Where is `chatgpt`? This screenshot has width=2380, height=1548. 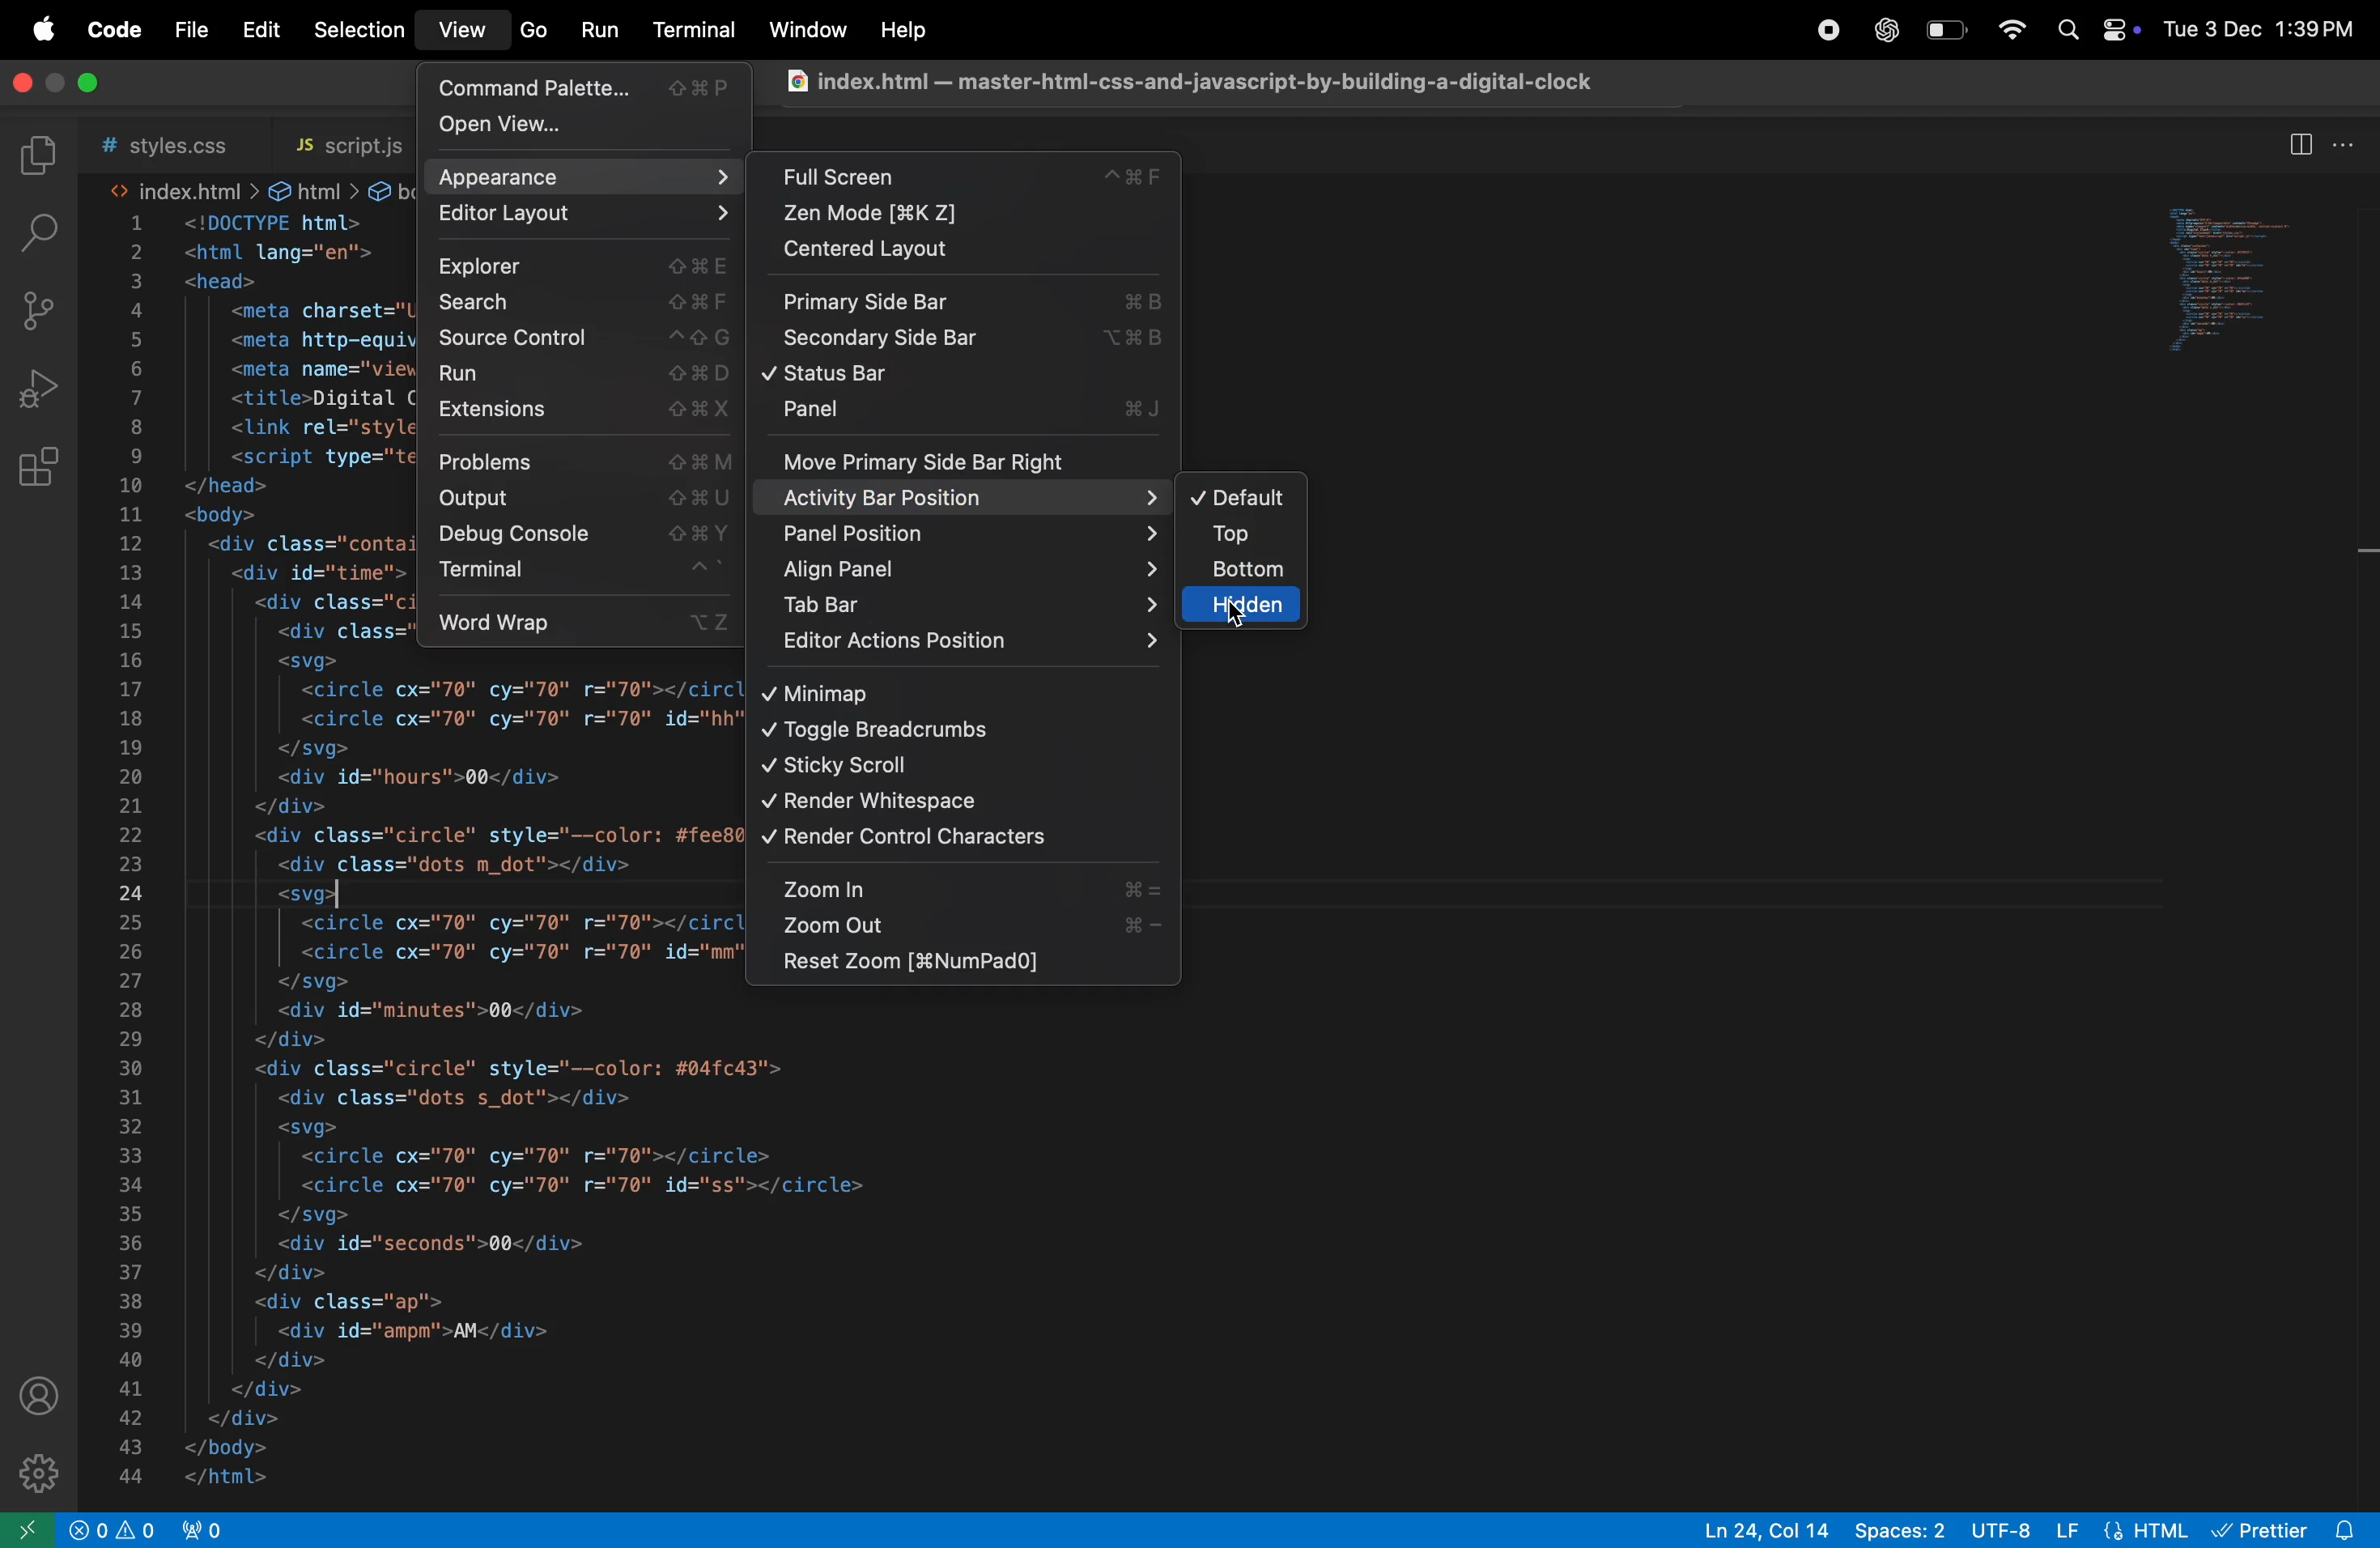
chatgpt is located at coordinates (1882, 30).